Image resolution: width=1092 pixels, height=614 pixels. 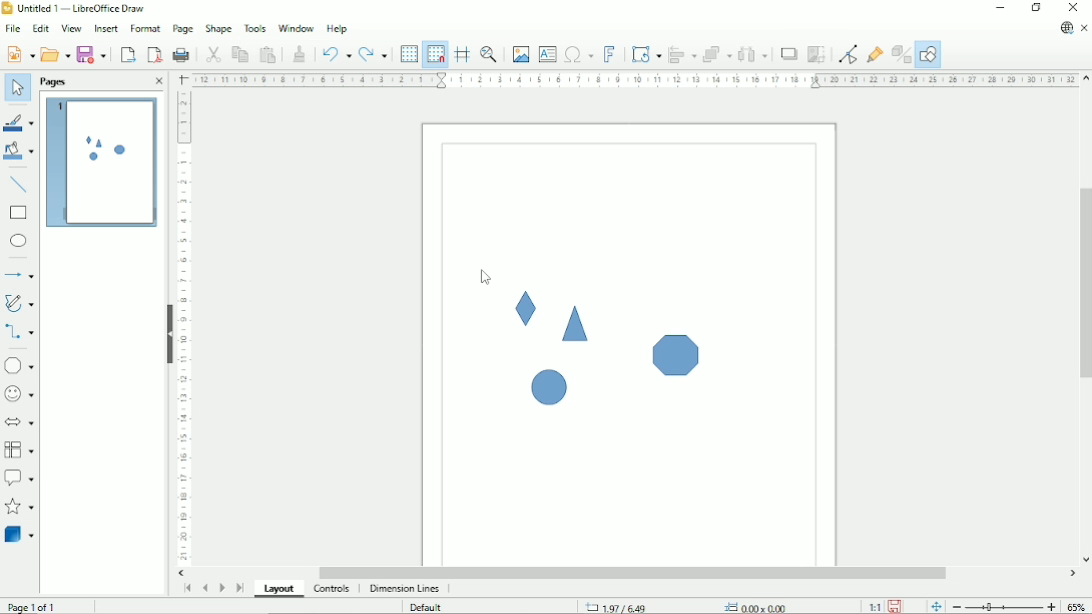 What do you see at coordinates (404, 589) in the screenshot?
I see `dimension lines` at bounding box center [404, 589].